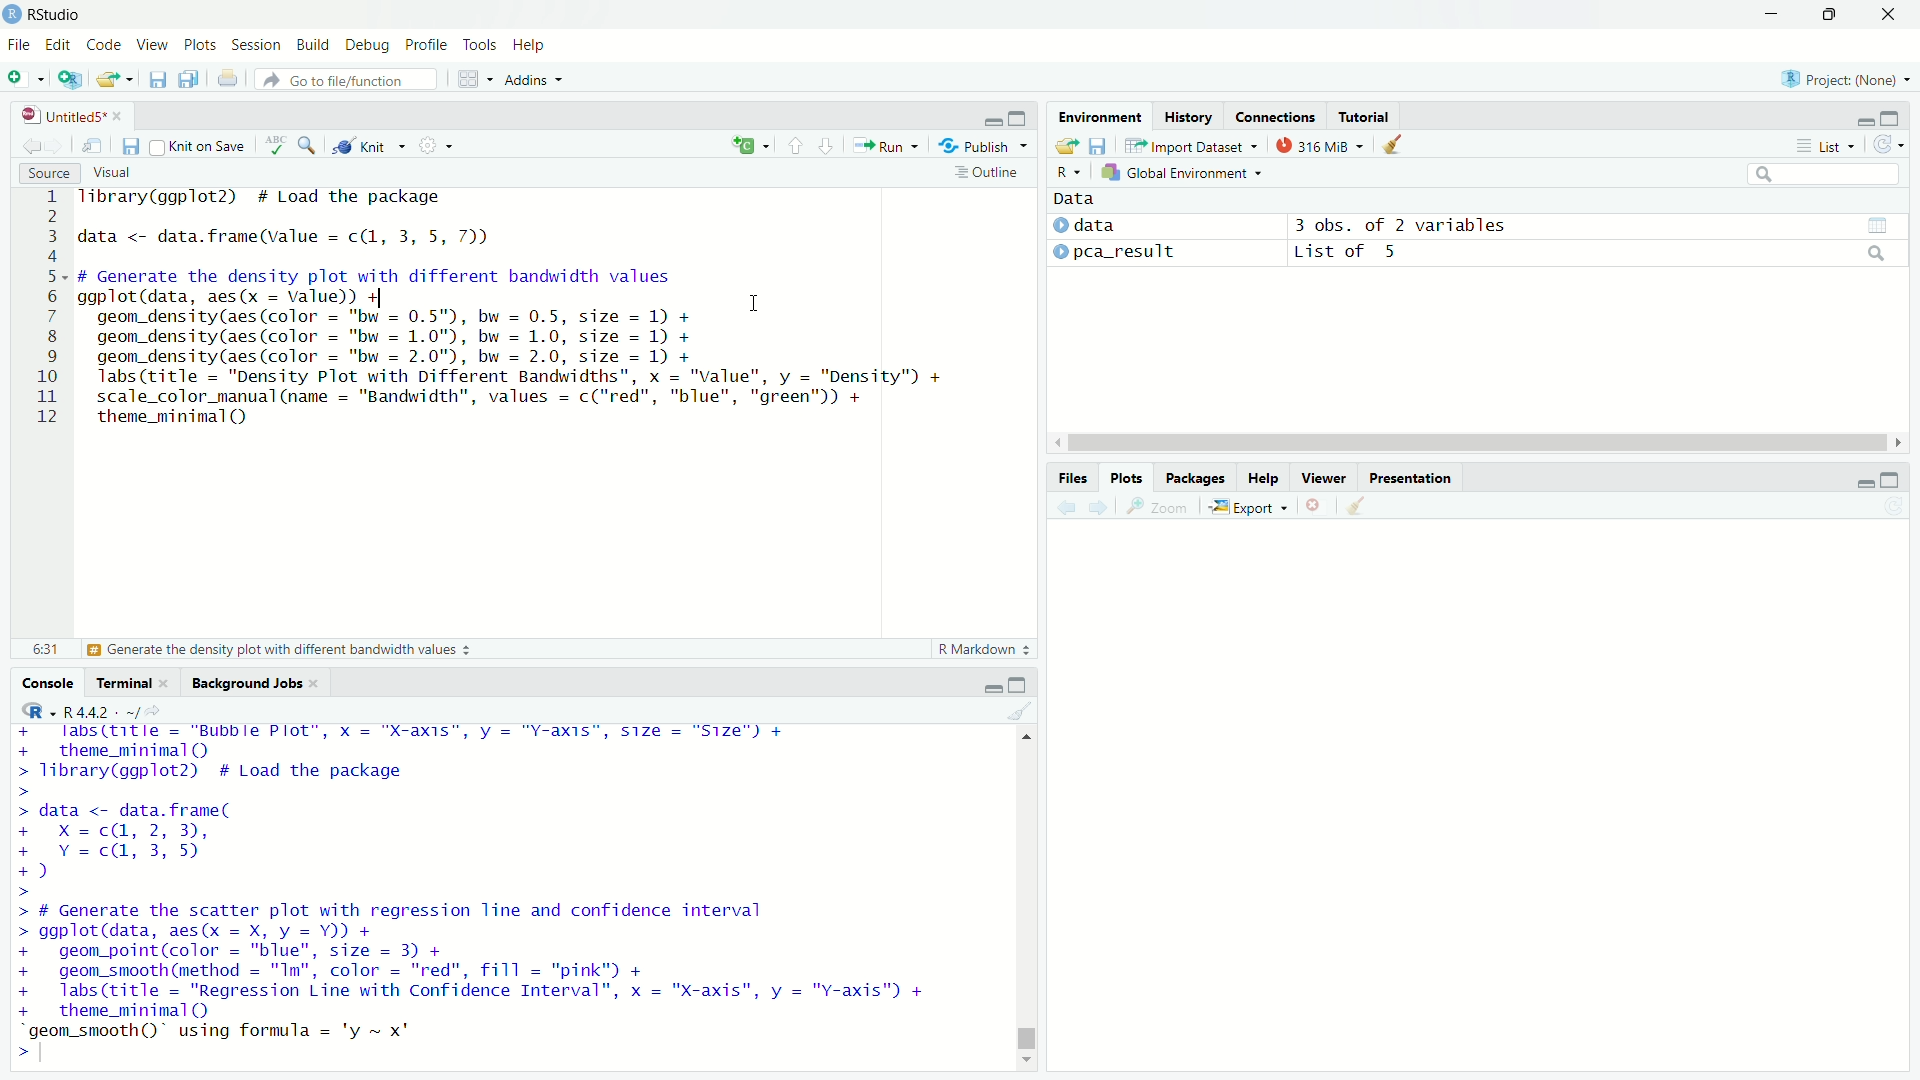  What do you see at coordinates (1401, 225) in the screenshot?
I see `3 obs. of 2 variables` at bounding box center [1401, 225].